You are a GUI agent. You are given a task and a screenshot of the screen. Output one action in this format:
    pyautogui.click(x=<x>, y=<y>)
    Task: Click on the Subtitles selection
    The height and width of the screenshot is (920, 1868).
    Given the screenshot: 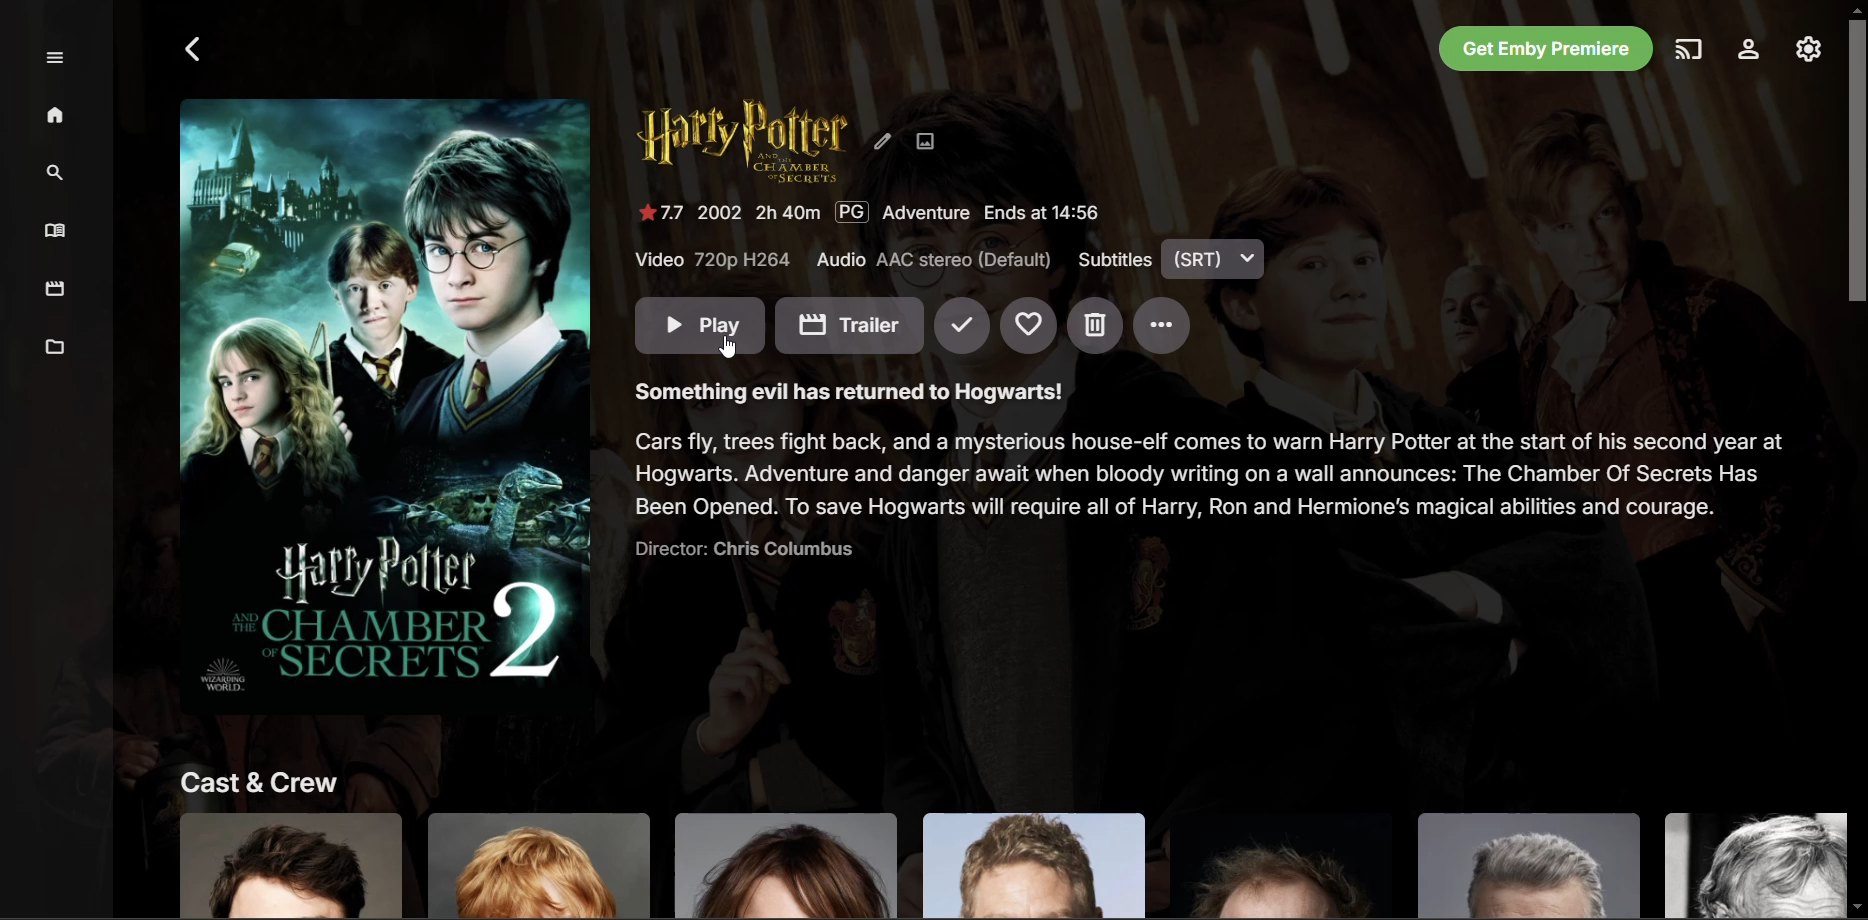 What is the action you would take?
    pyautogui.click(x=1172, y=259)
    